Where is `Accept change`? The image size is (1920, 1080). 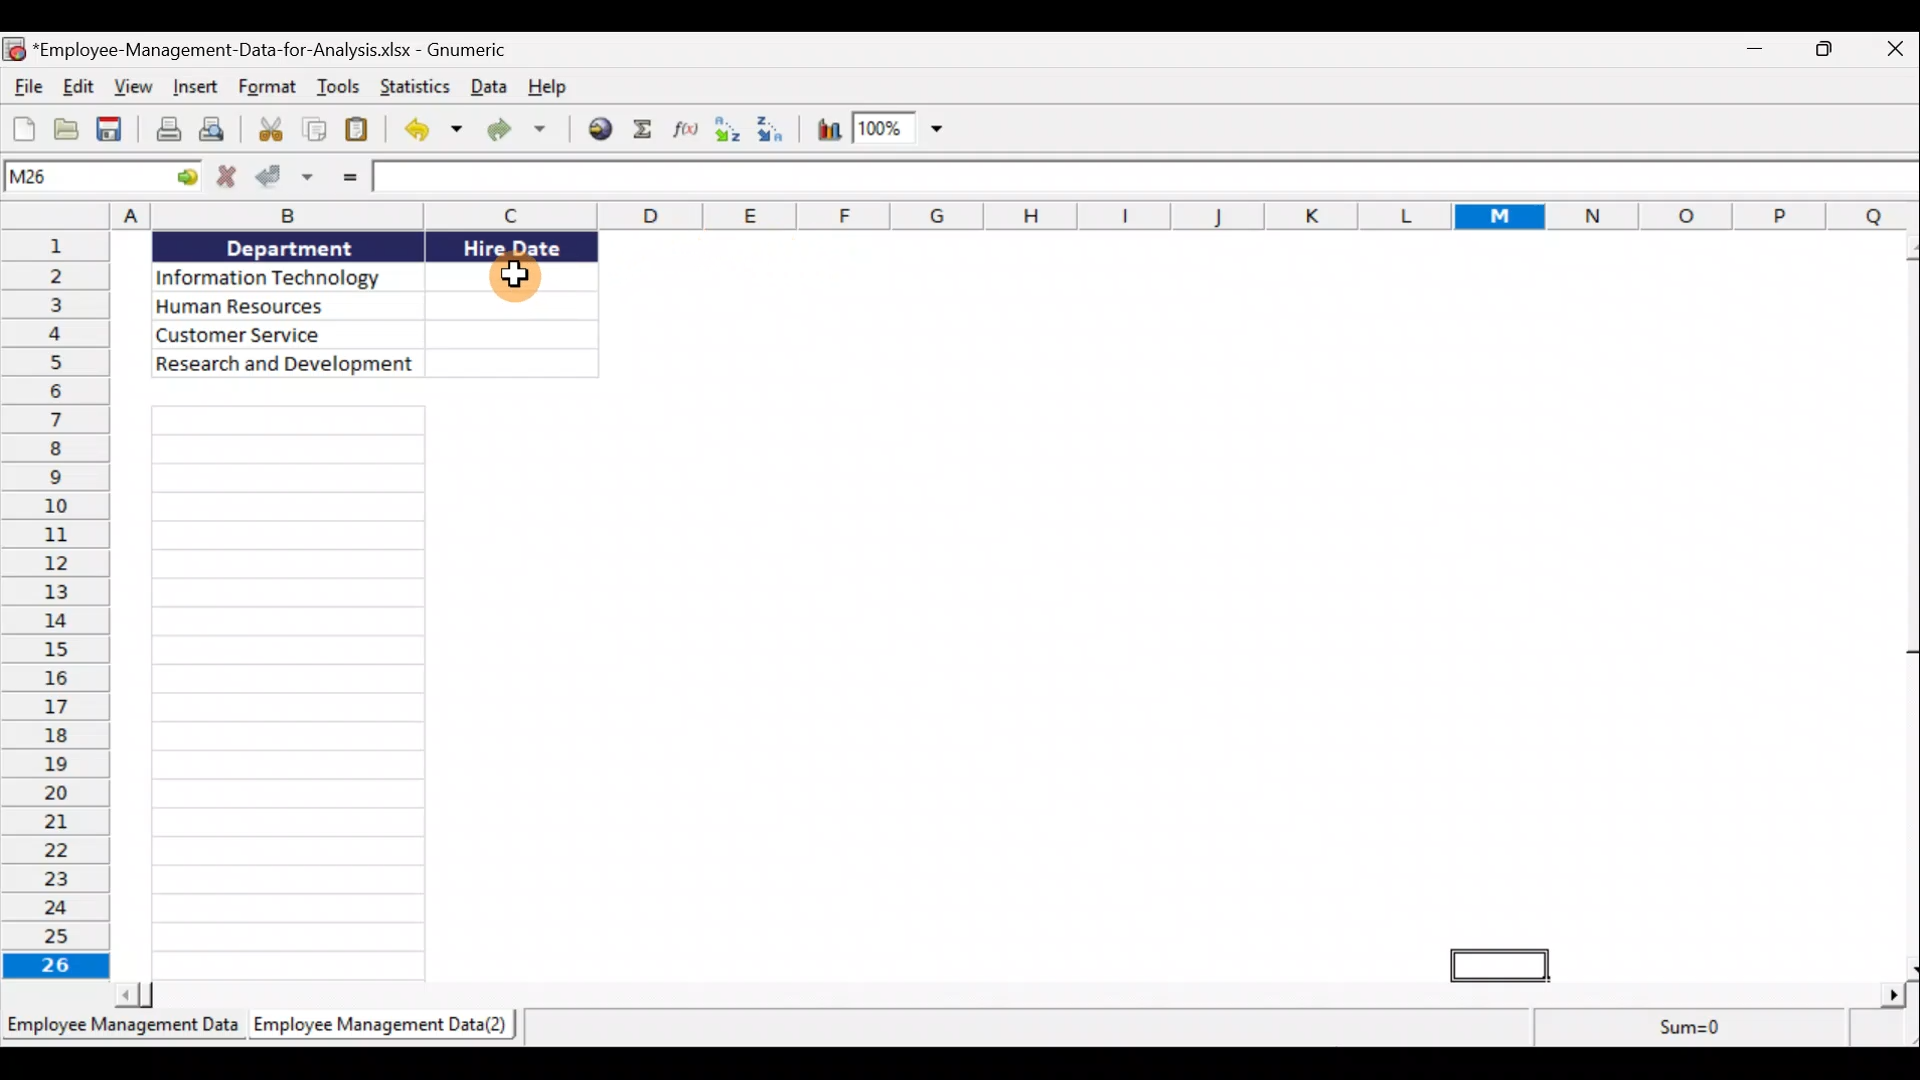 Accept change is located at coordinates (285, 181).